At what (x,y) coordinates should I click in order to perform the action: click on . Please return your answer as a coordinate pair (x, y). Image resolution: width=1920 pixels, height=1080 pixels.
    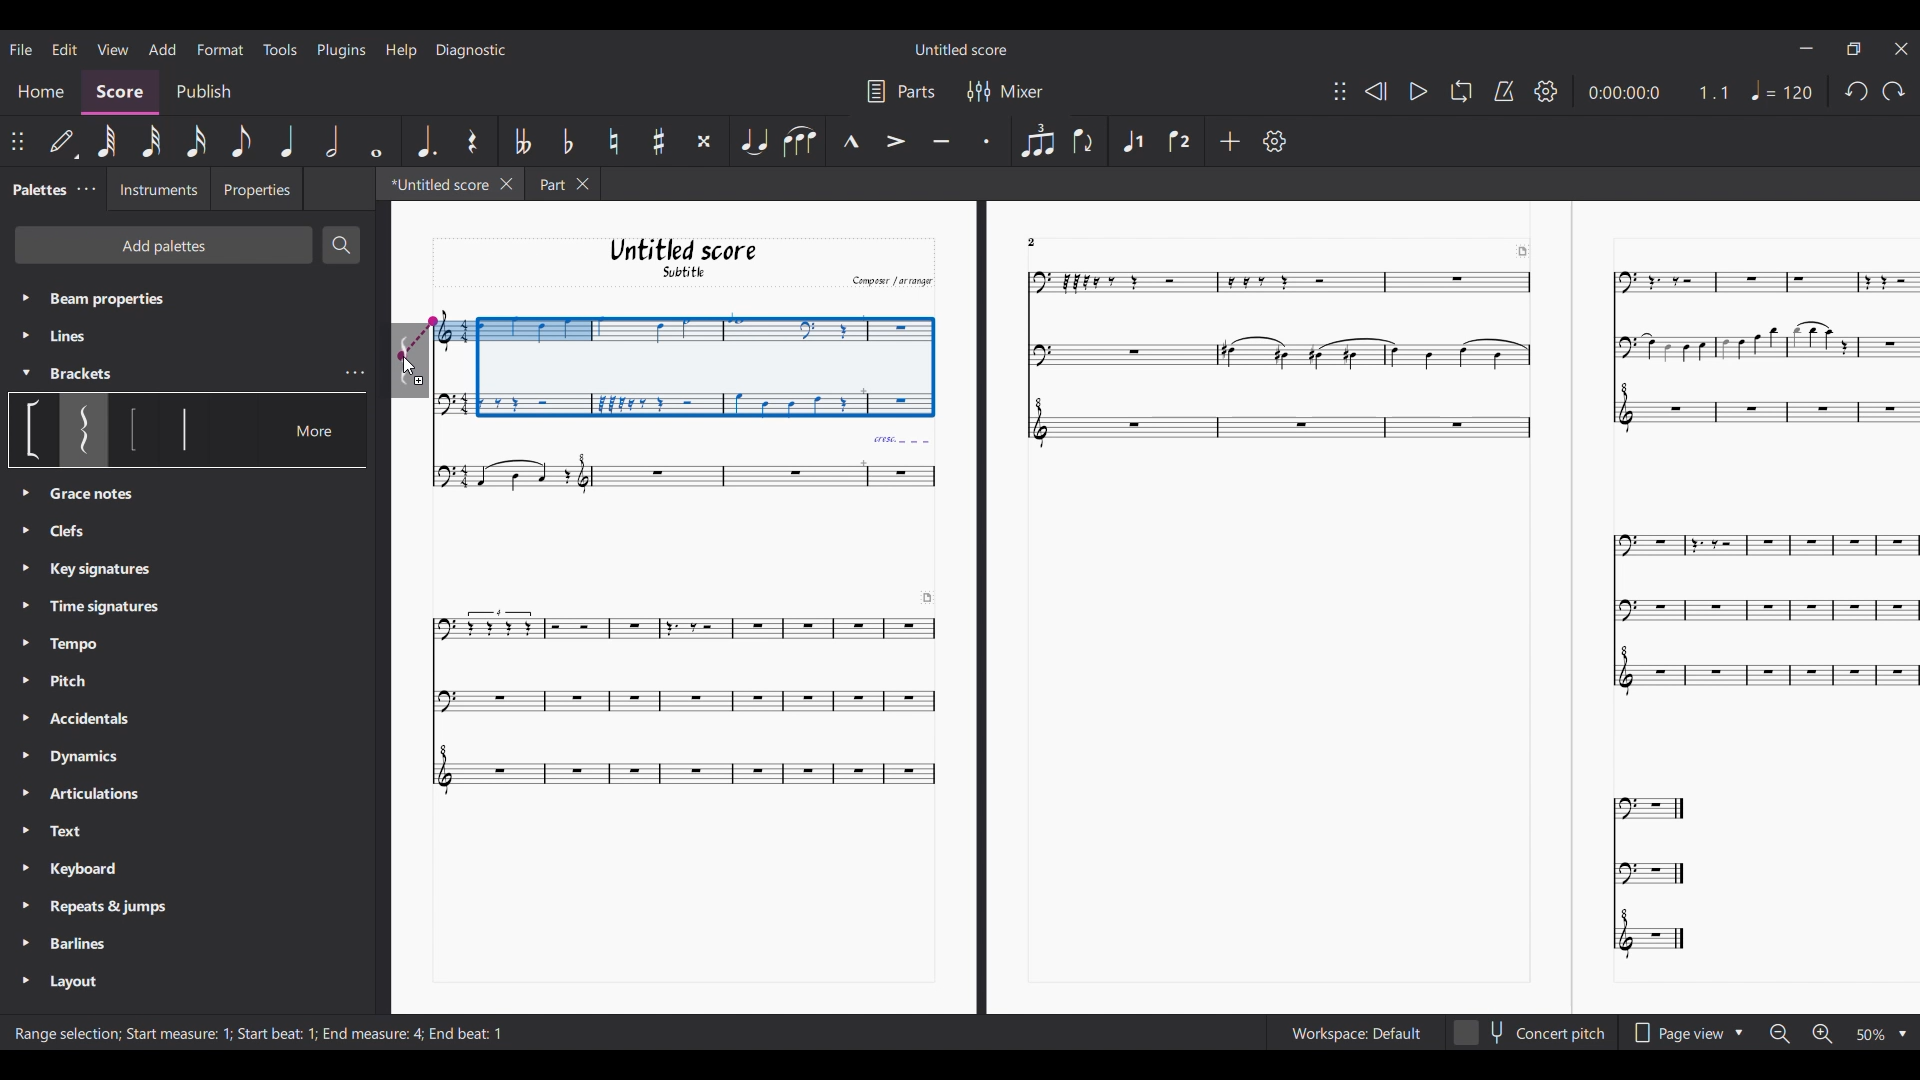
    Looking at the image, I should click on (24, 834).